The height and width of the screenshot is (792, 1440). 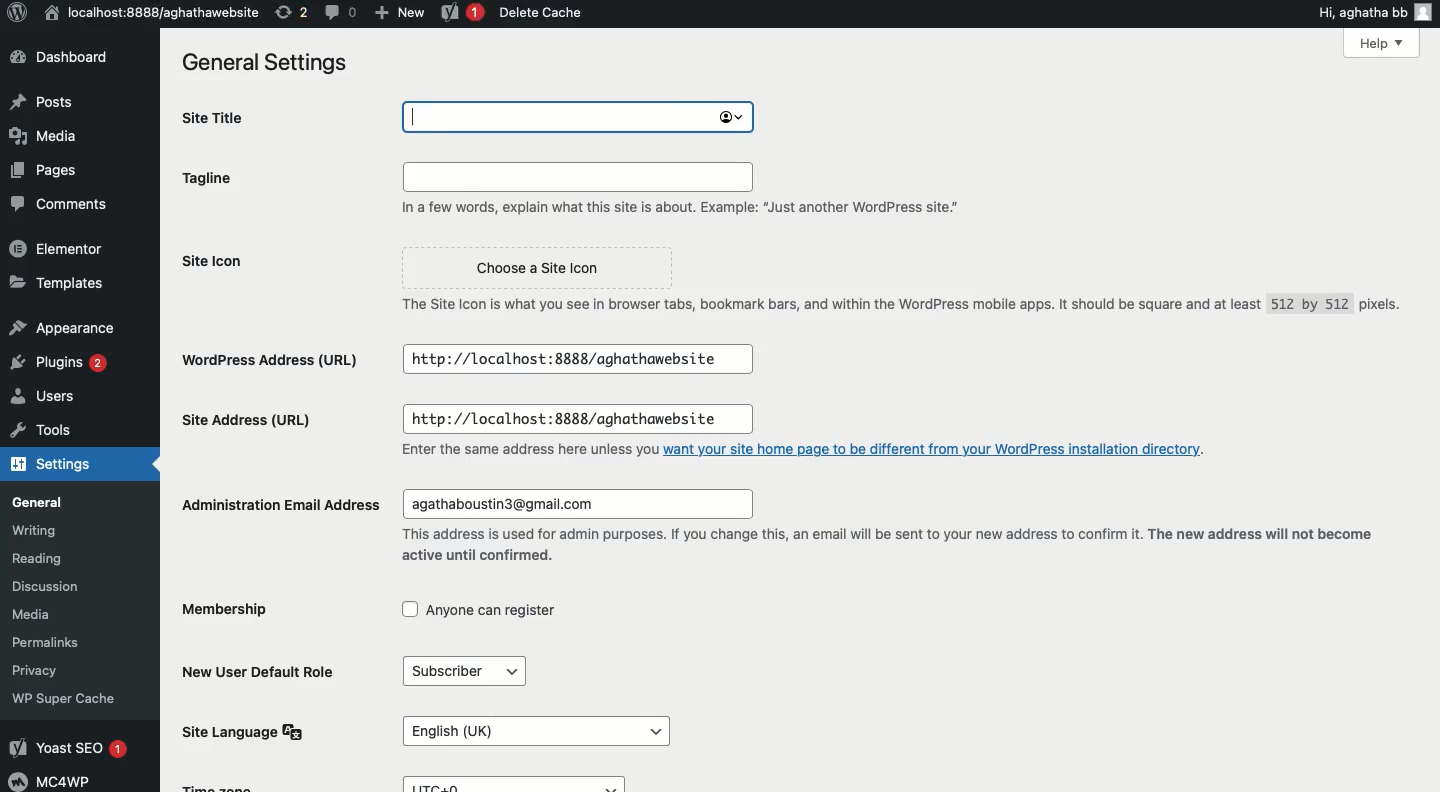 I want to click on General, so click(x=38, y=502).